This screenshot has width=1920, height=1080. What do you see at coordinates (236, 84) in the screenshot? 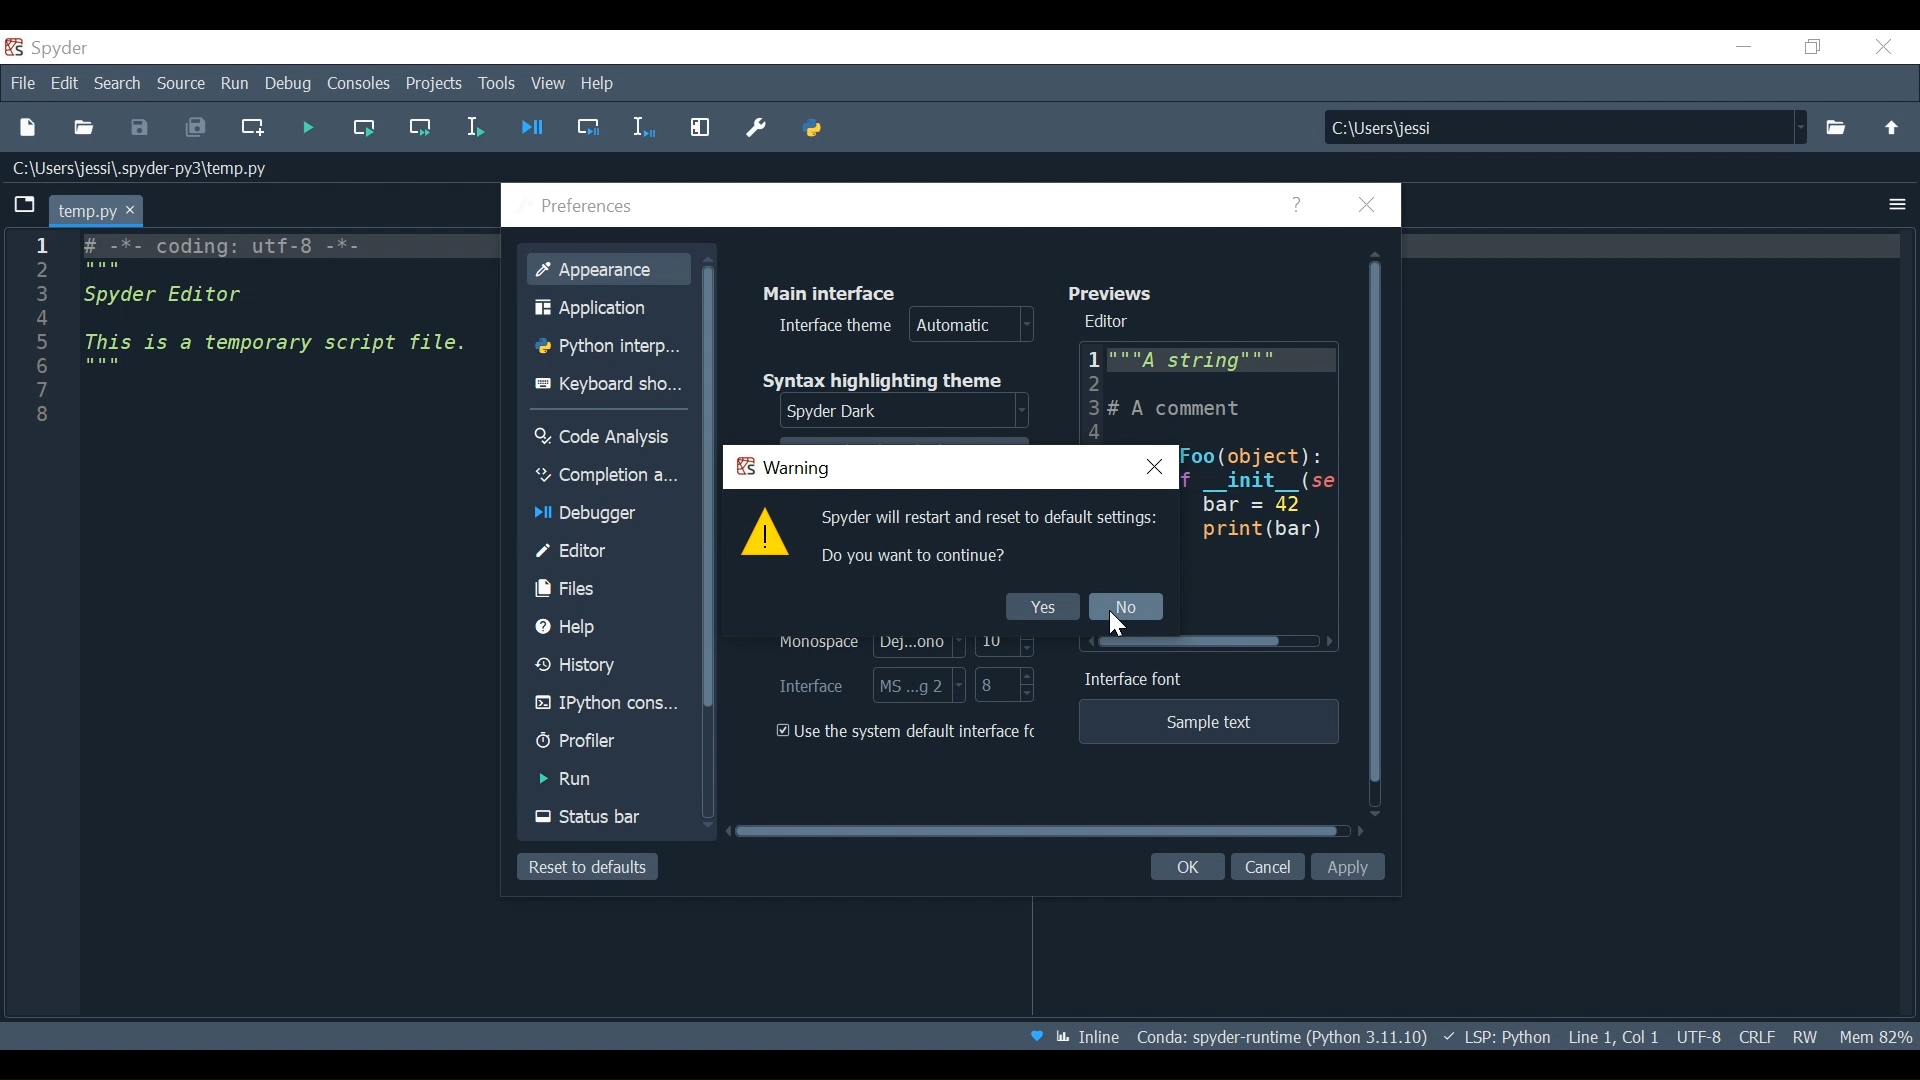
I see `Run` at bounding box center [236, 84].